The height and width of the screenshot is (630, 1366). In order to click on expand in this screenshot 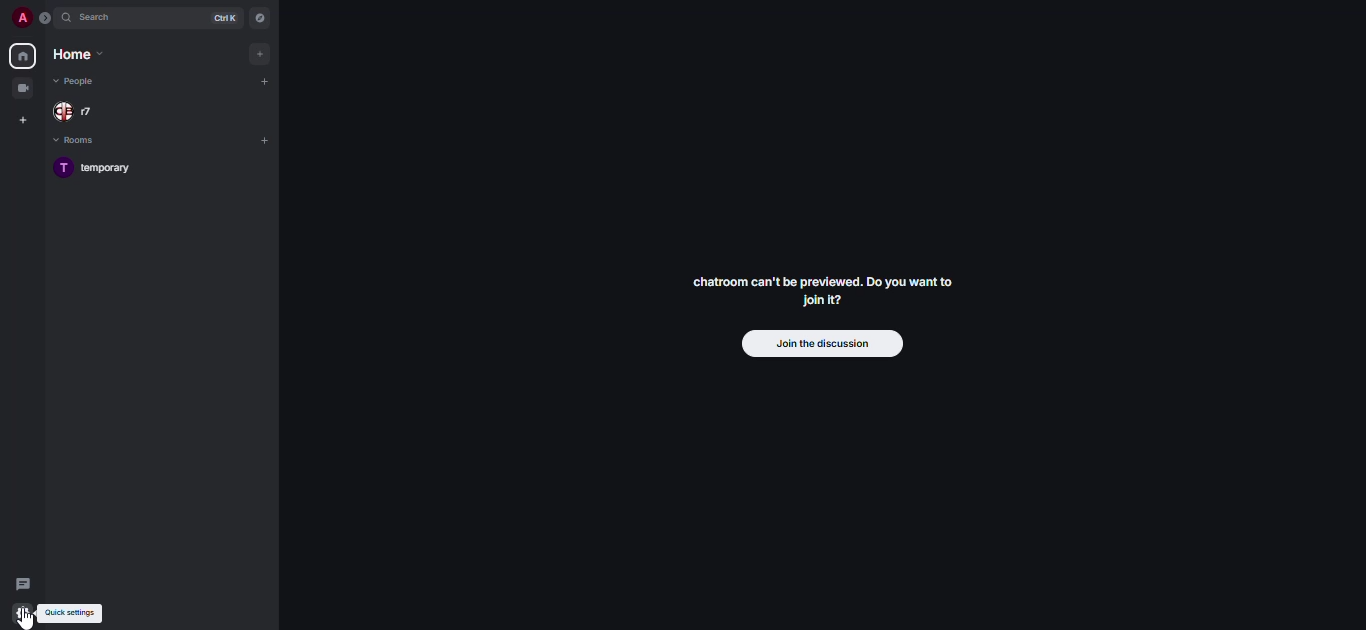, I will do `click(45, 19)`.